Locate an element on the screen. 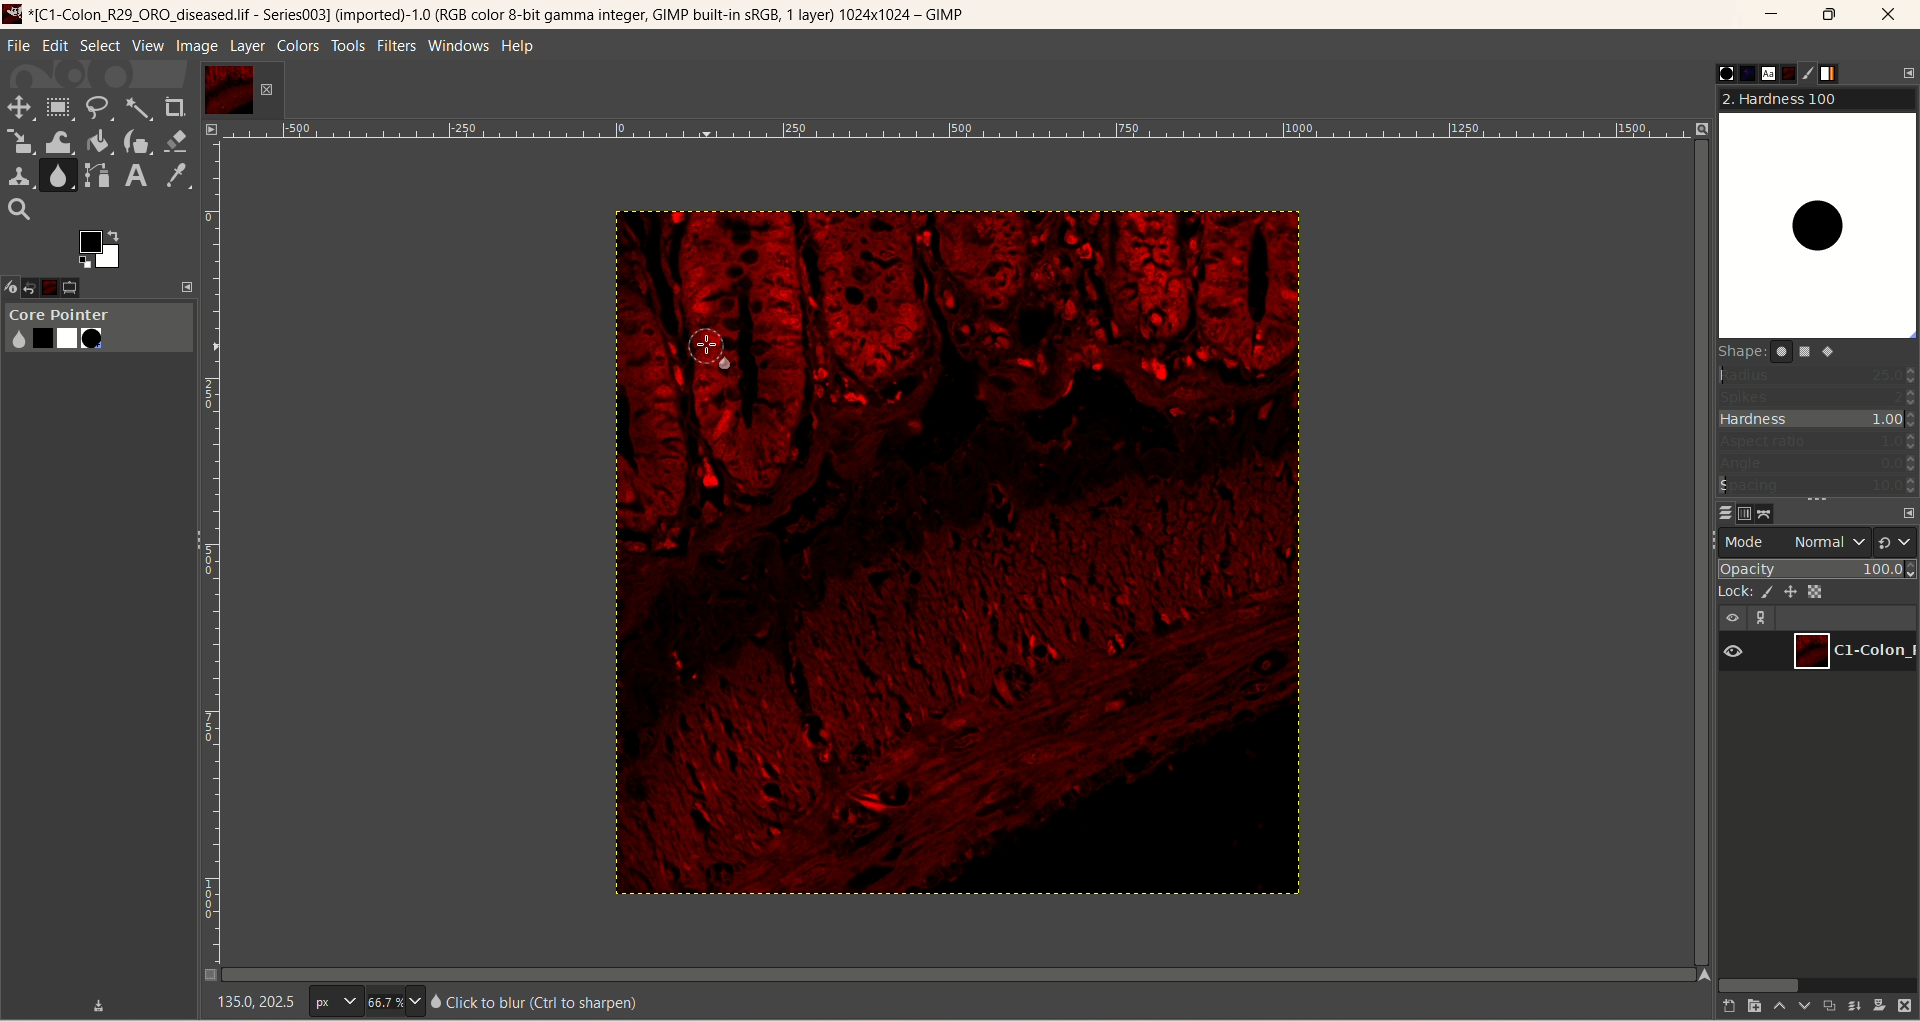  lower this layer one step is located at coordinates (1801, 1008).